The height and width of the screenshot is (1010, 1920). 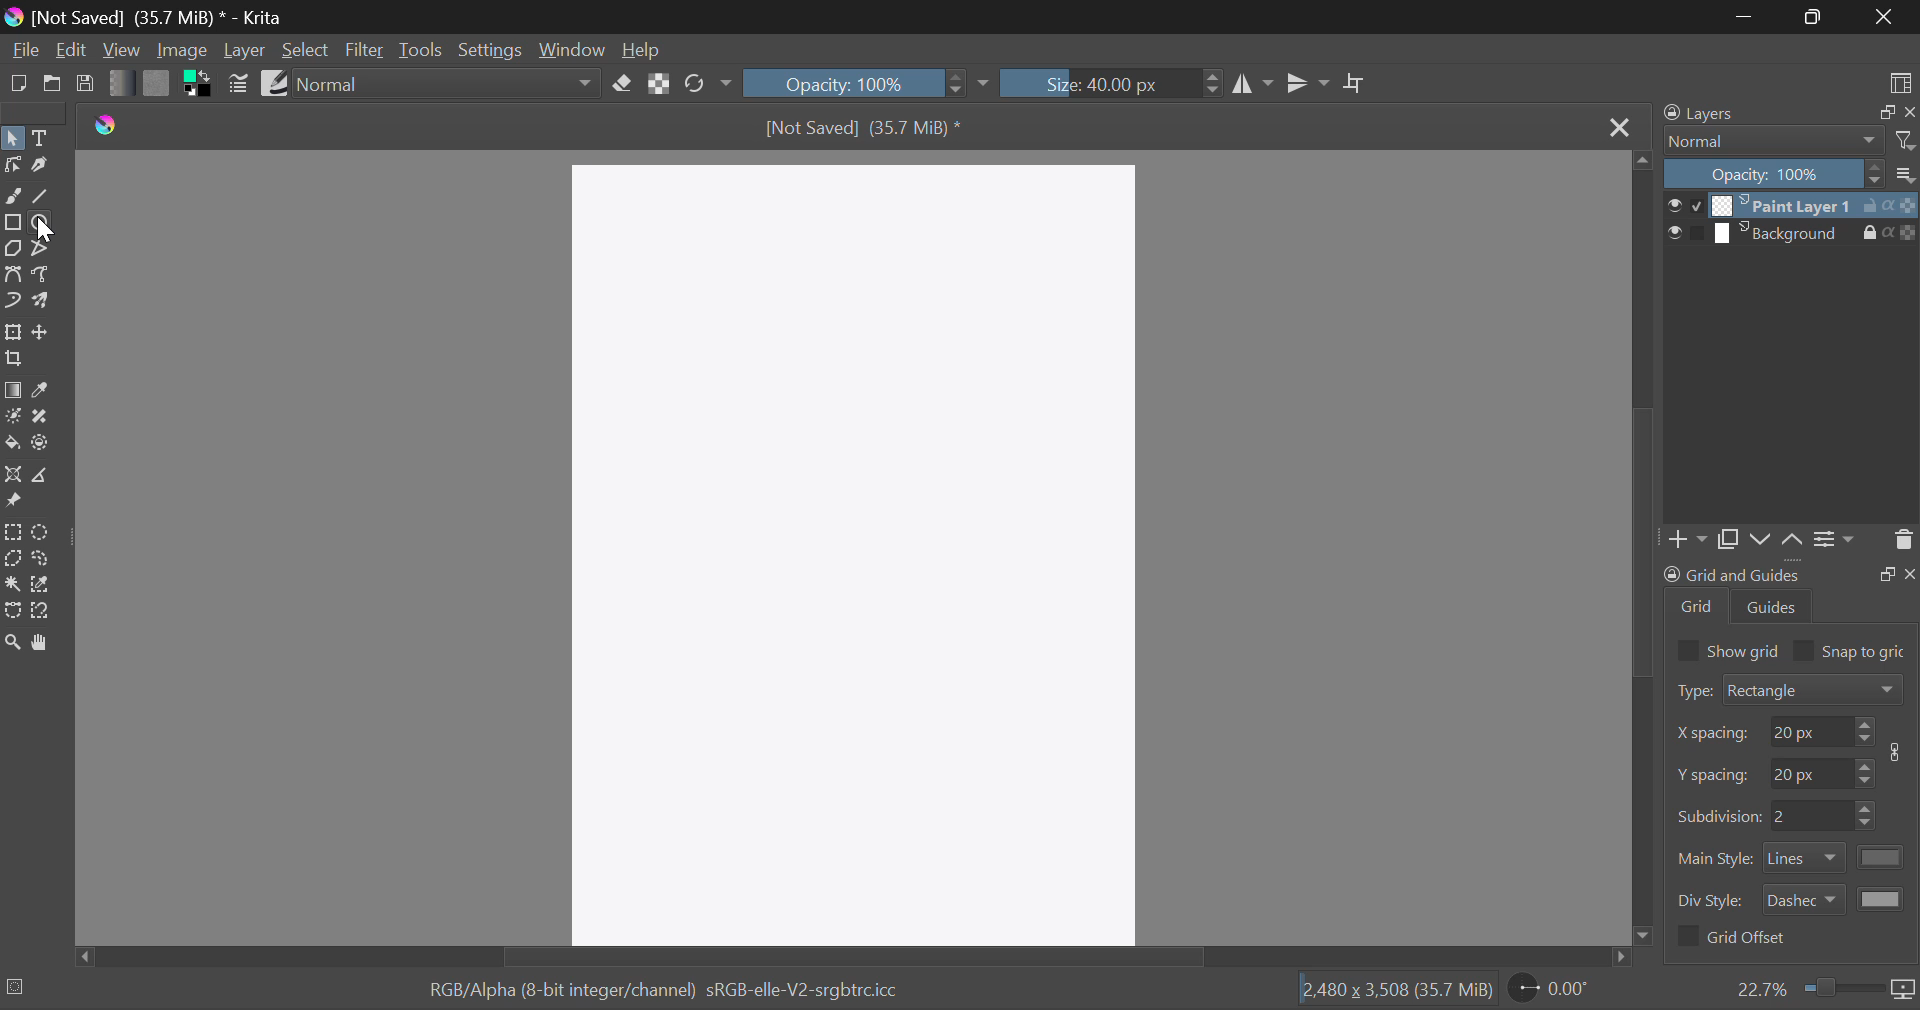 What do you see at coordinates (116, 83) in the screenshot?
I see `Gradient` at bounding box center [116, 83].